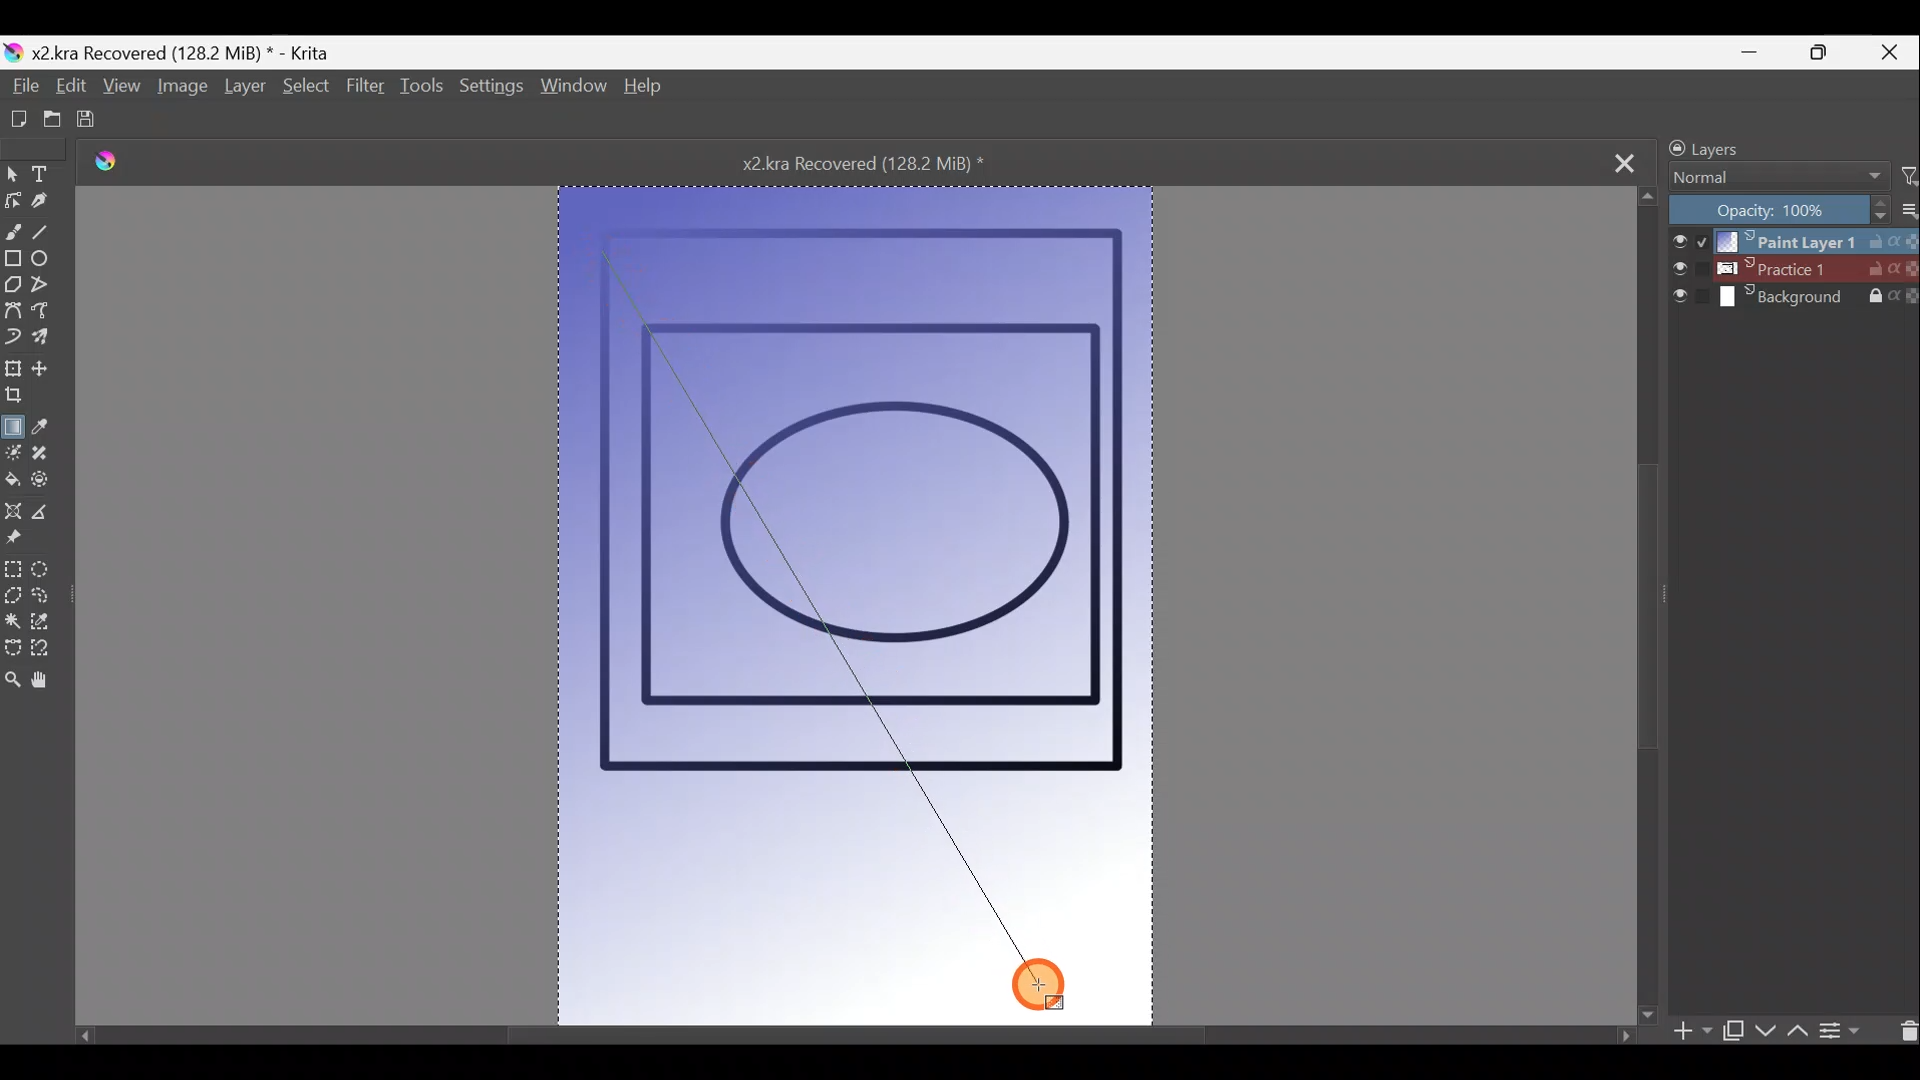 The height and width of the screenshot is (1080, 1920). Describe the element at coordinates (48, 455) in the screenshot. I see `Smart patch tool` at that location.